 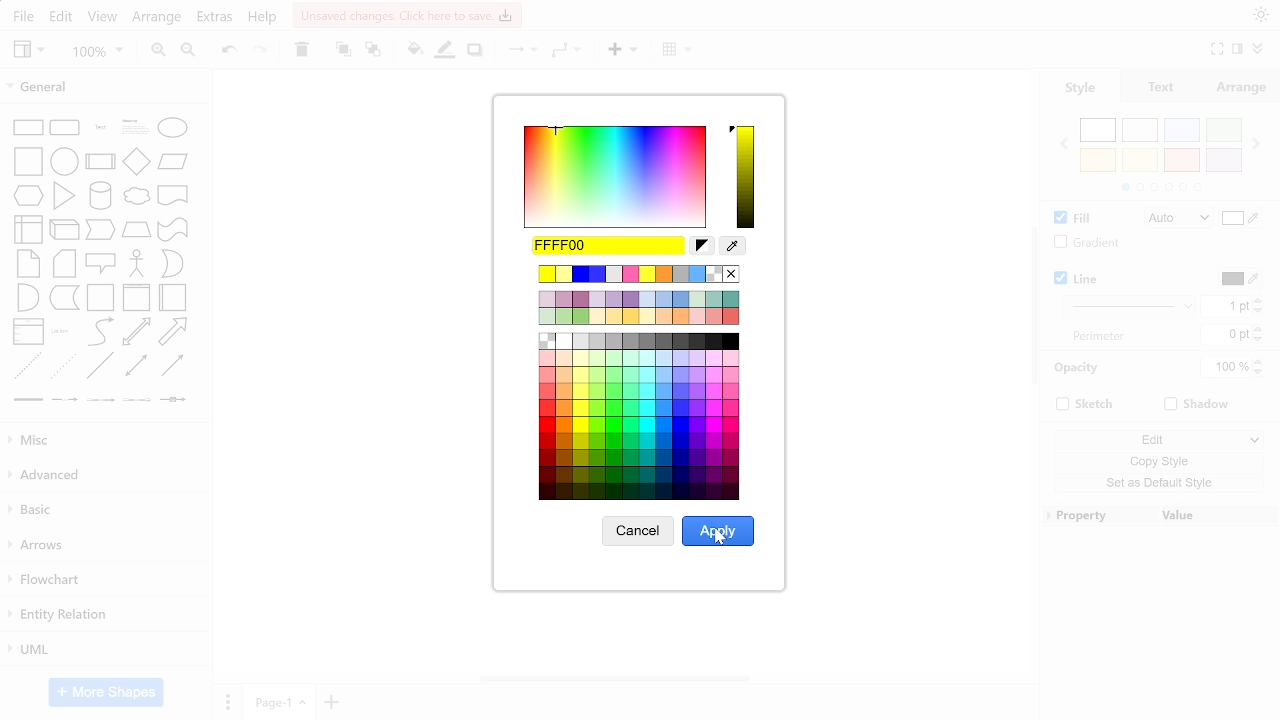 I want to click on current color, so click(x=609, y=245).